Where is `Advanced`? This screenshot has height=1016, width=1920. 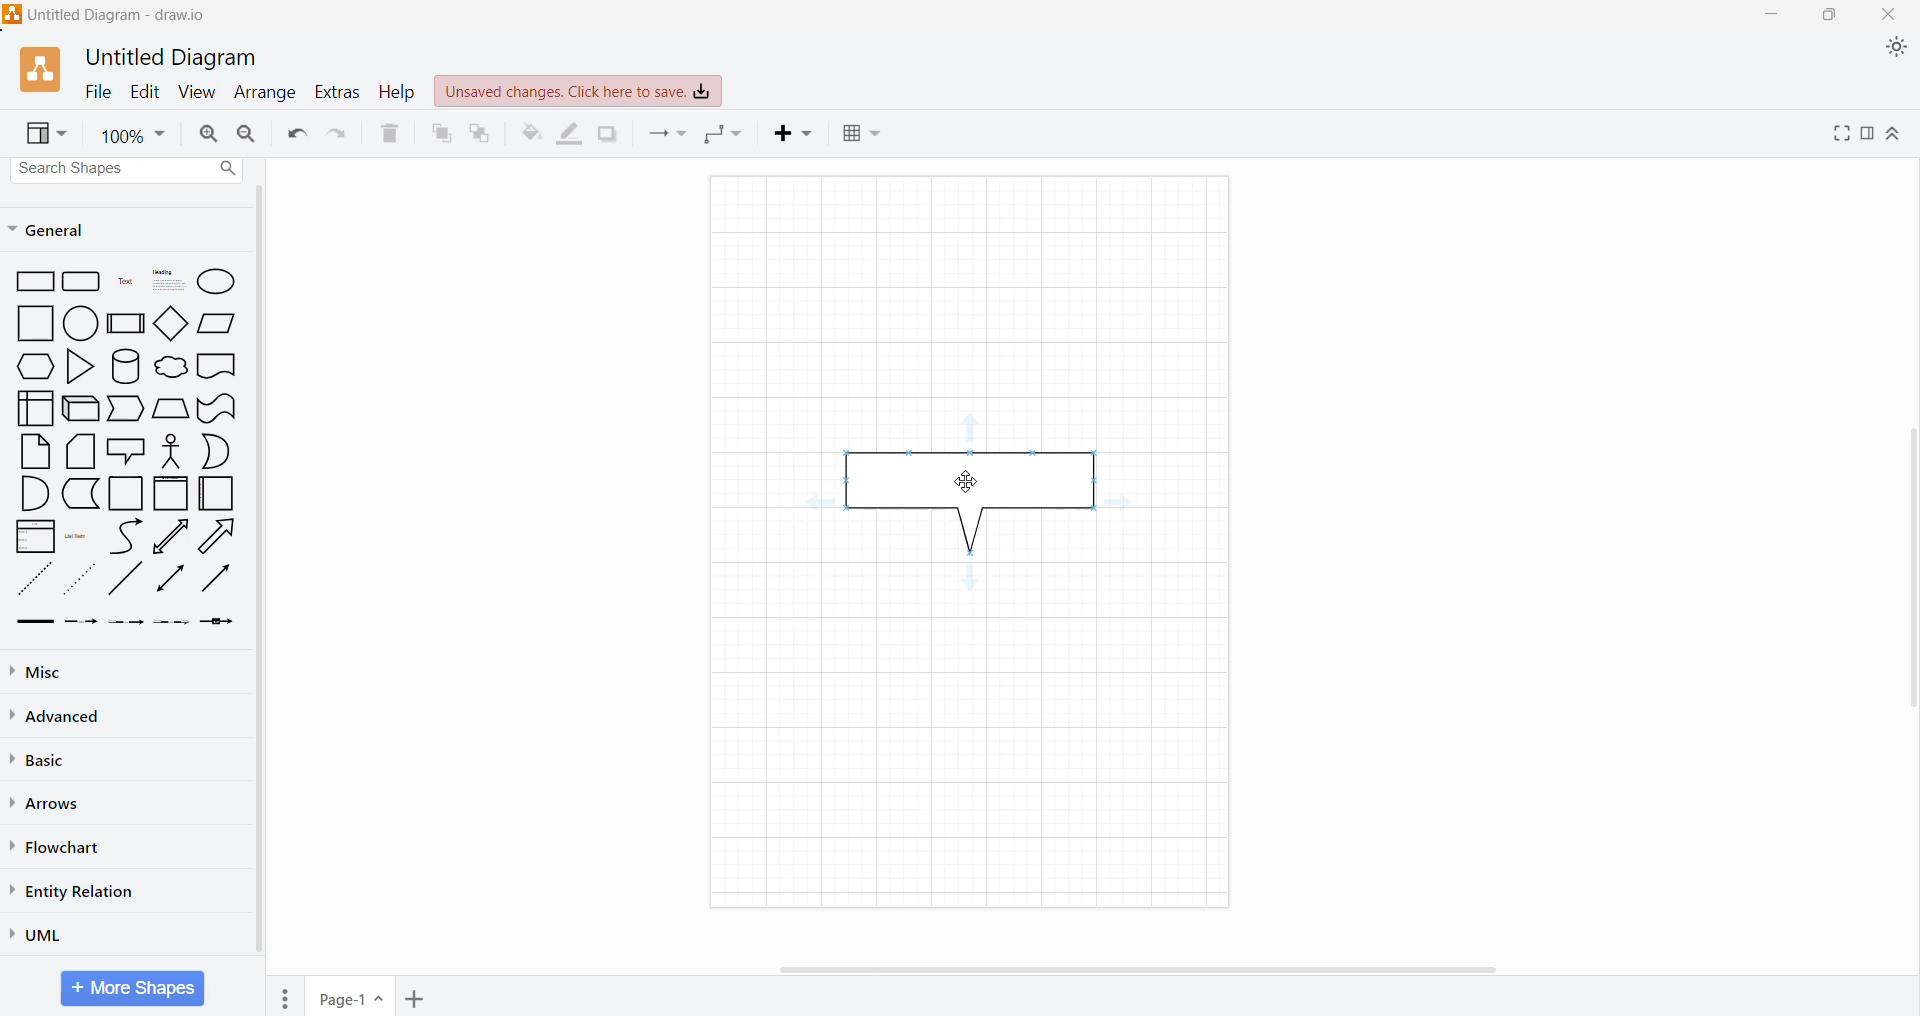 Advanced is located at coordinates (60, 716).